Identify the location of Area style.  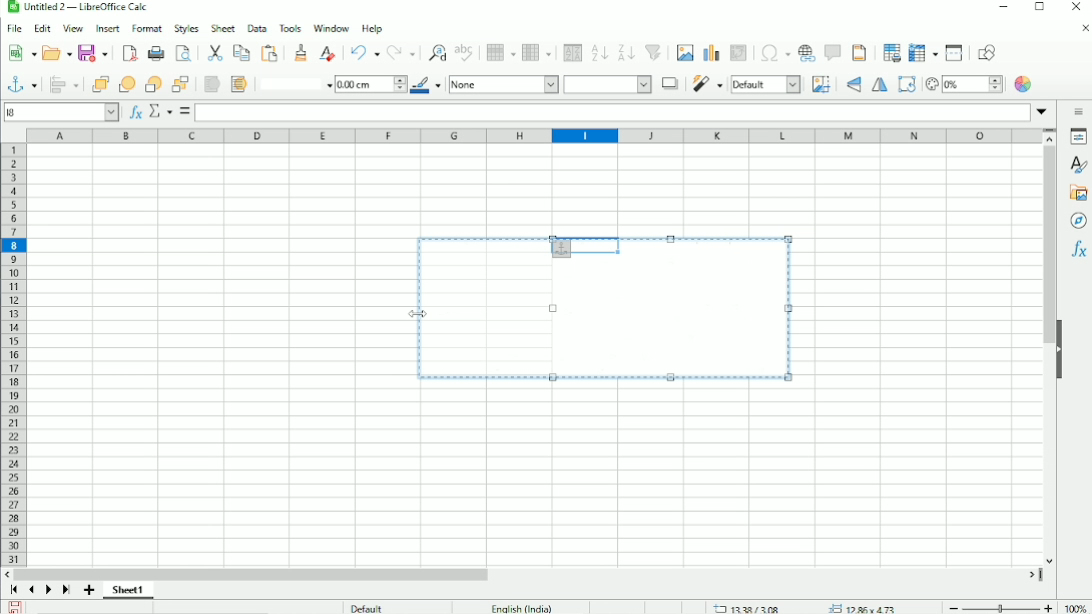
(550, 85).